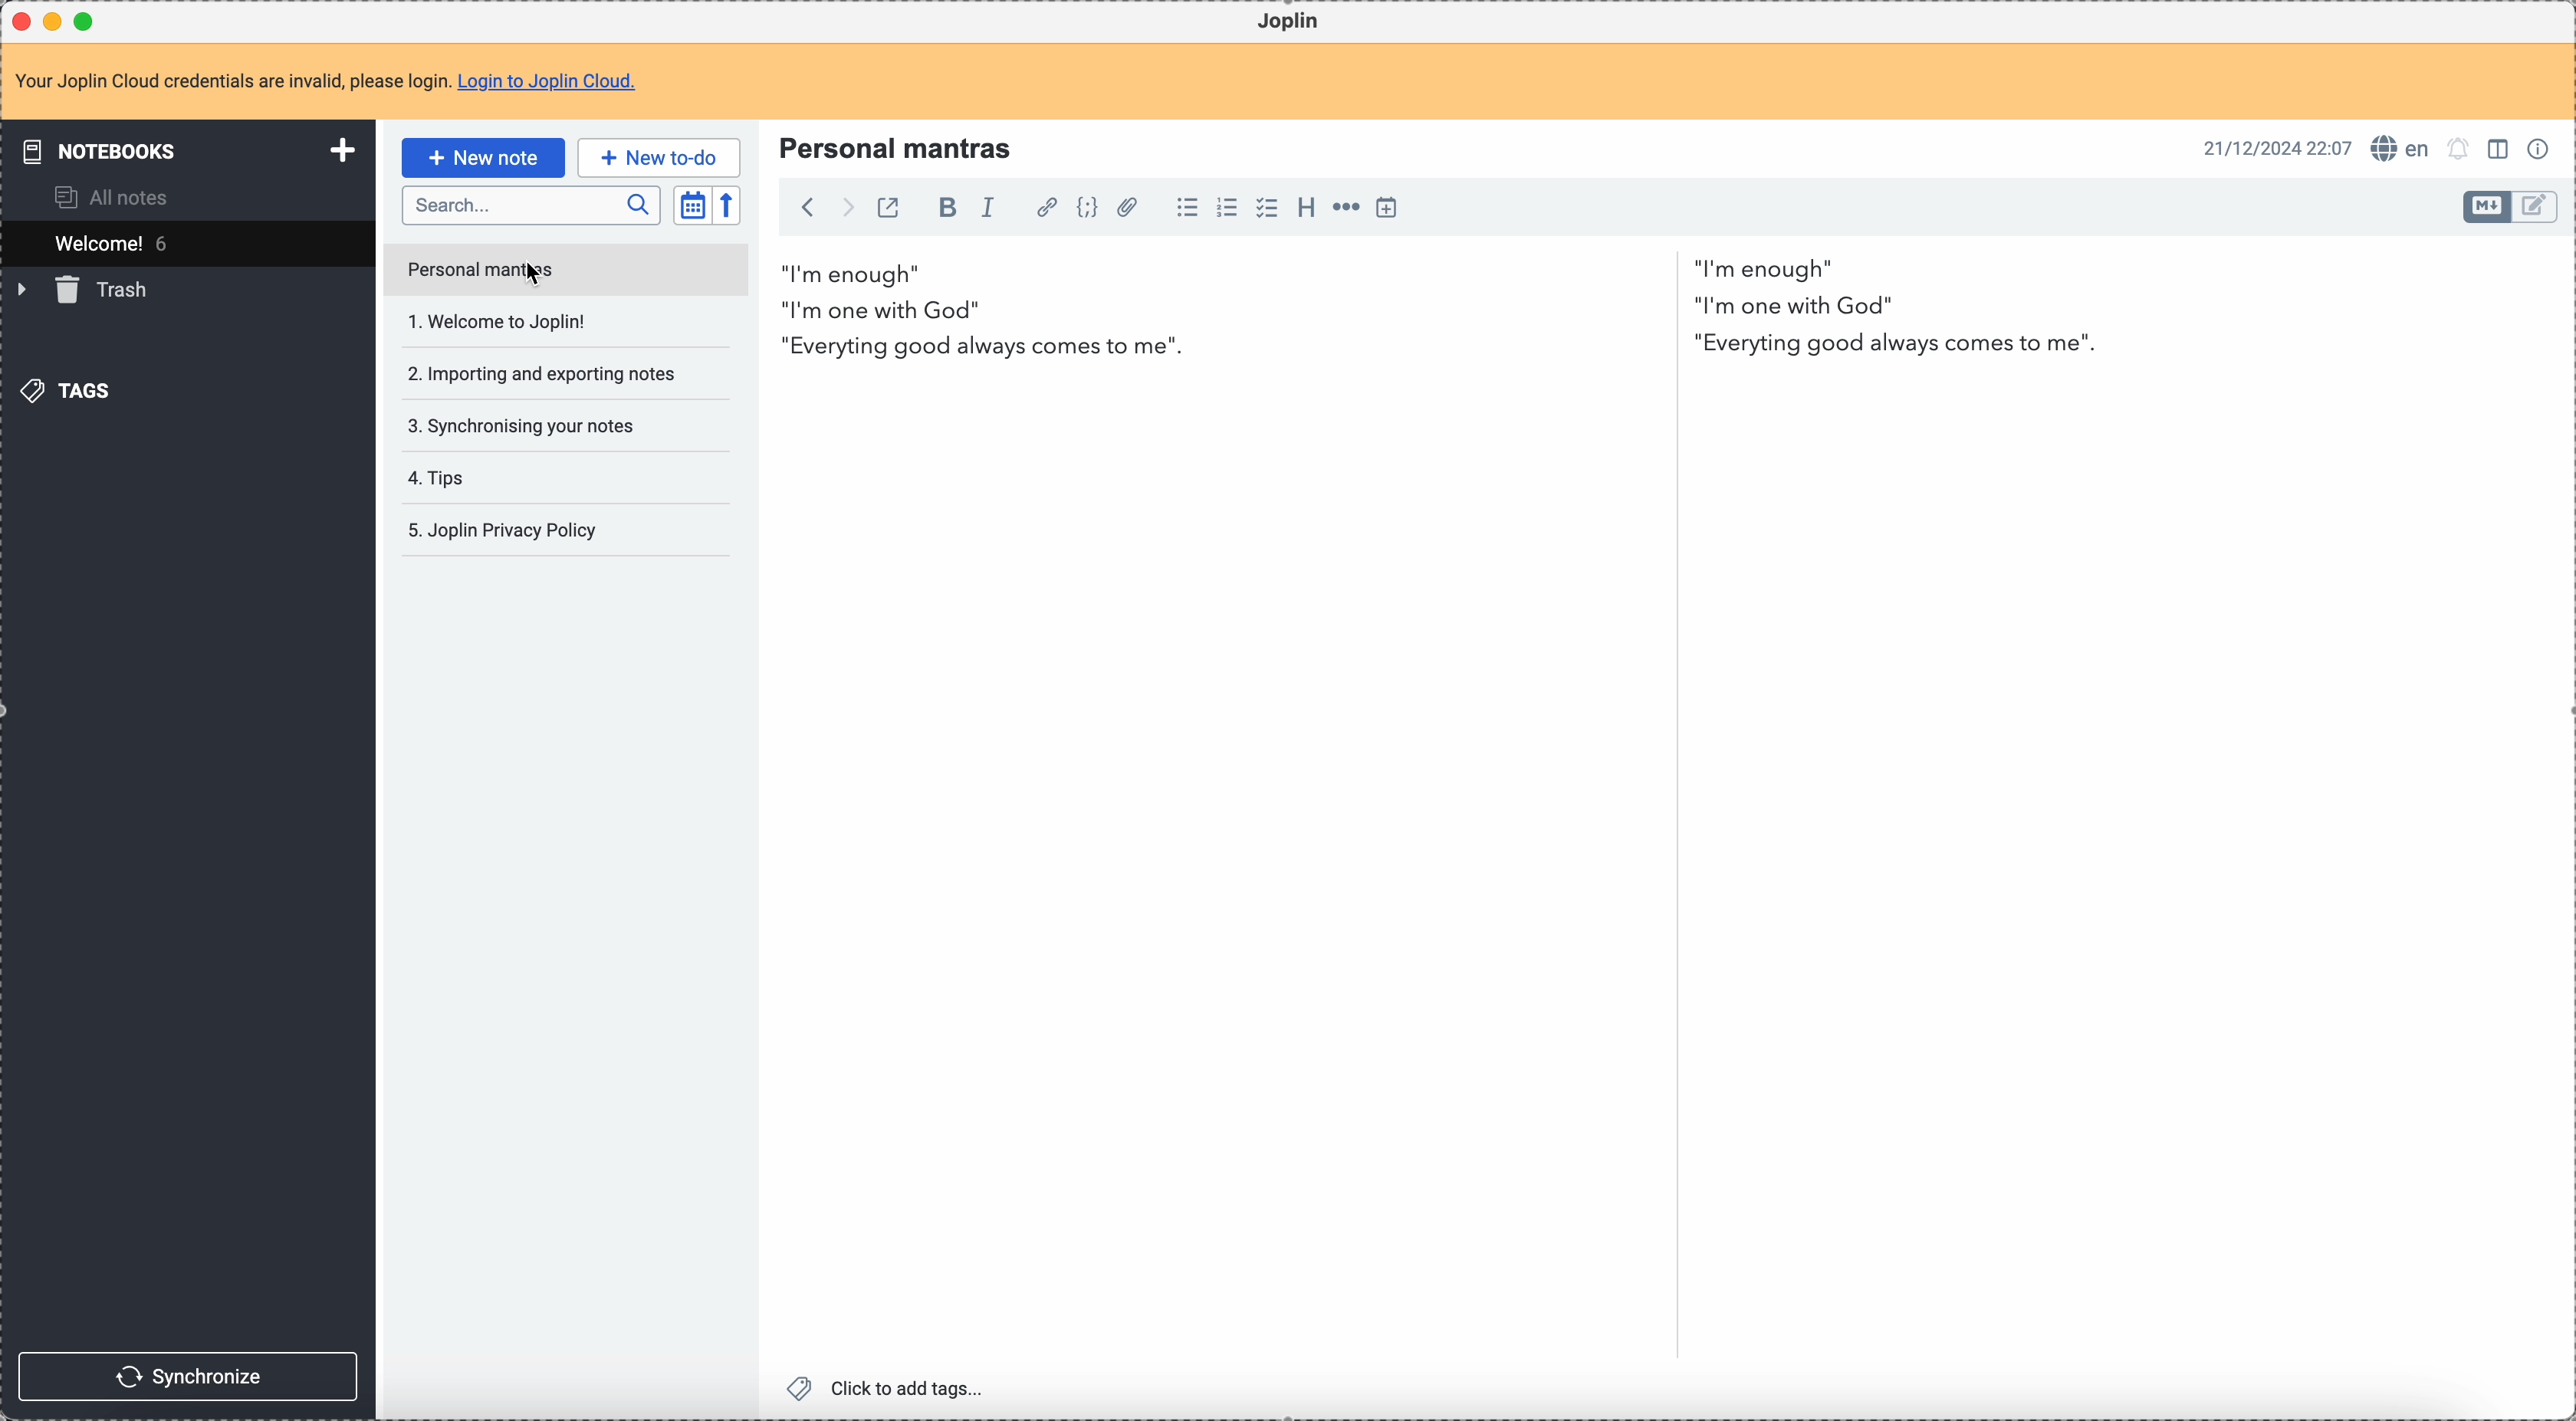  What do you see at coordinates (2543, 150) in the screenshot?
I see `note properties` at bounding box center [2543, 150].